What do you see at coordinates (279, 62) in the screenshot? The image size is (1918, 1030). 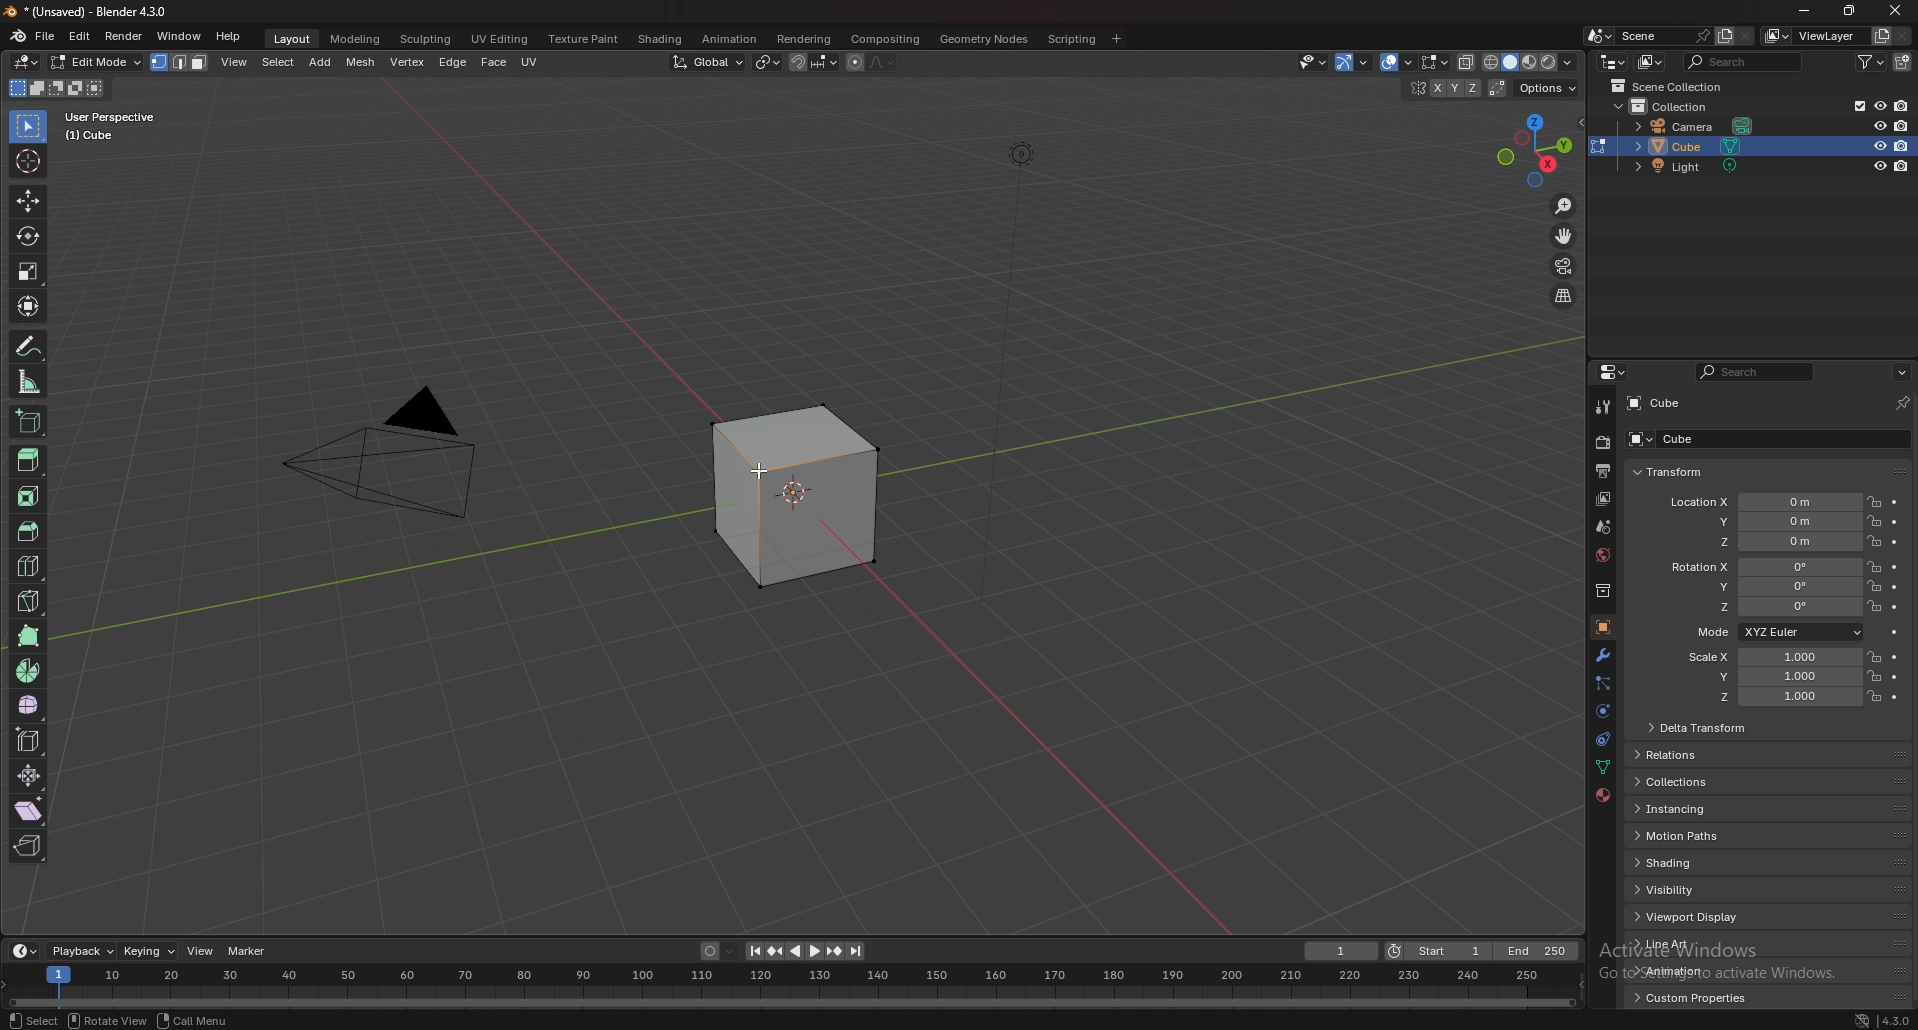 I see `select` at bounding box center [279, 62].